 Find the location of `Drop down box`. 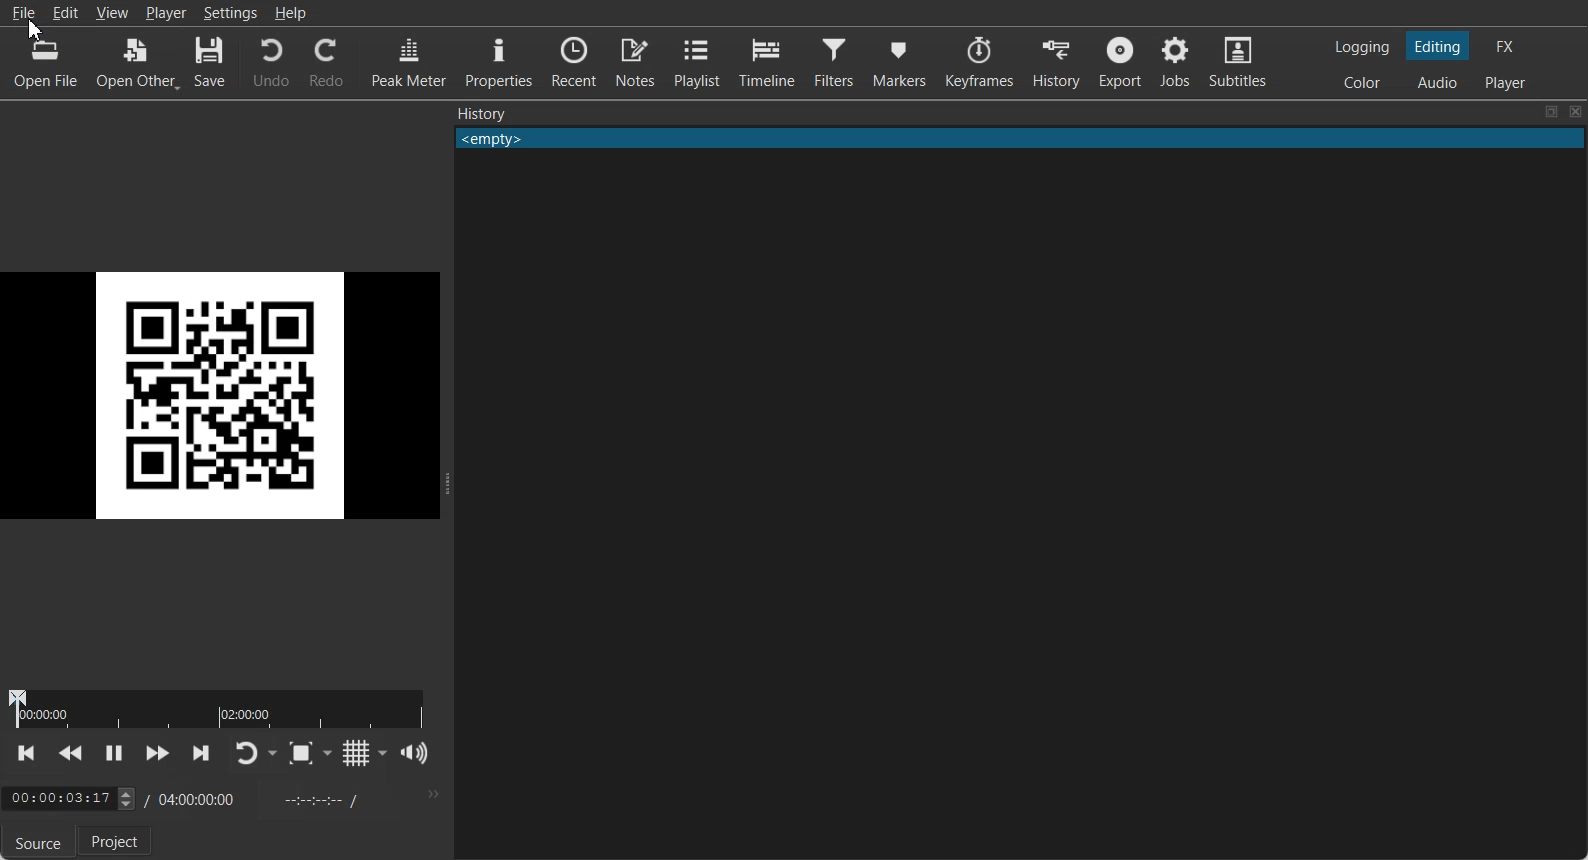

Drop down box is located at coordinates (383, 752).